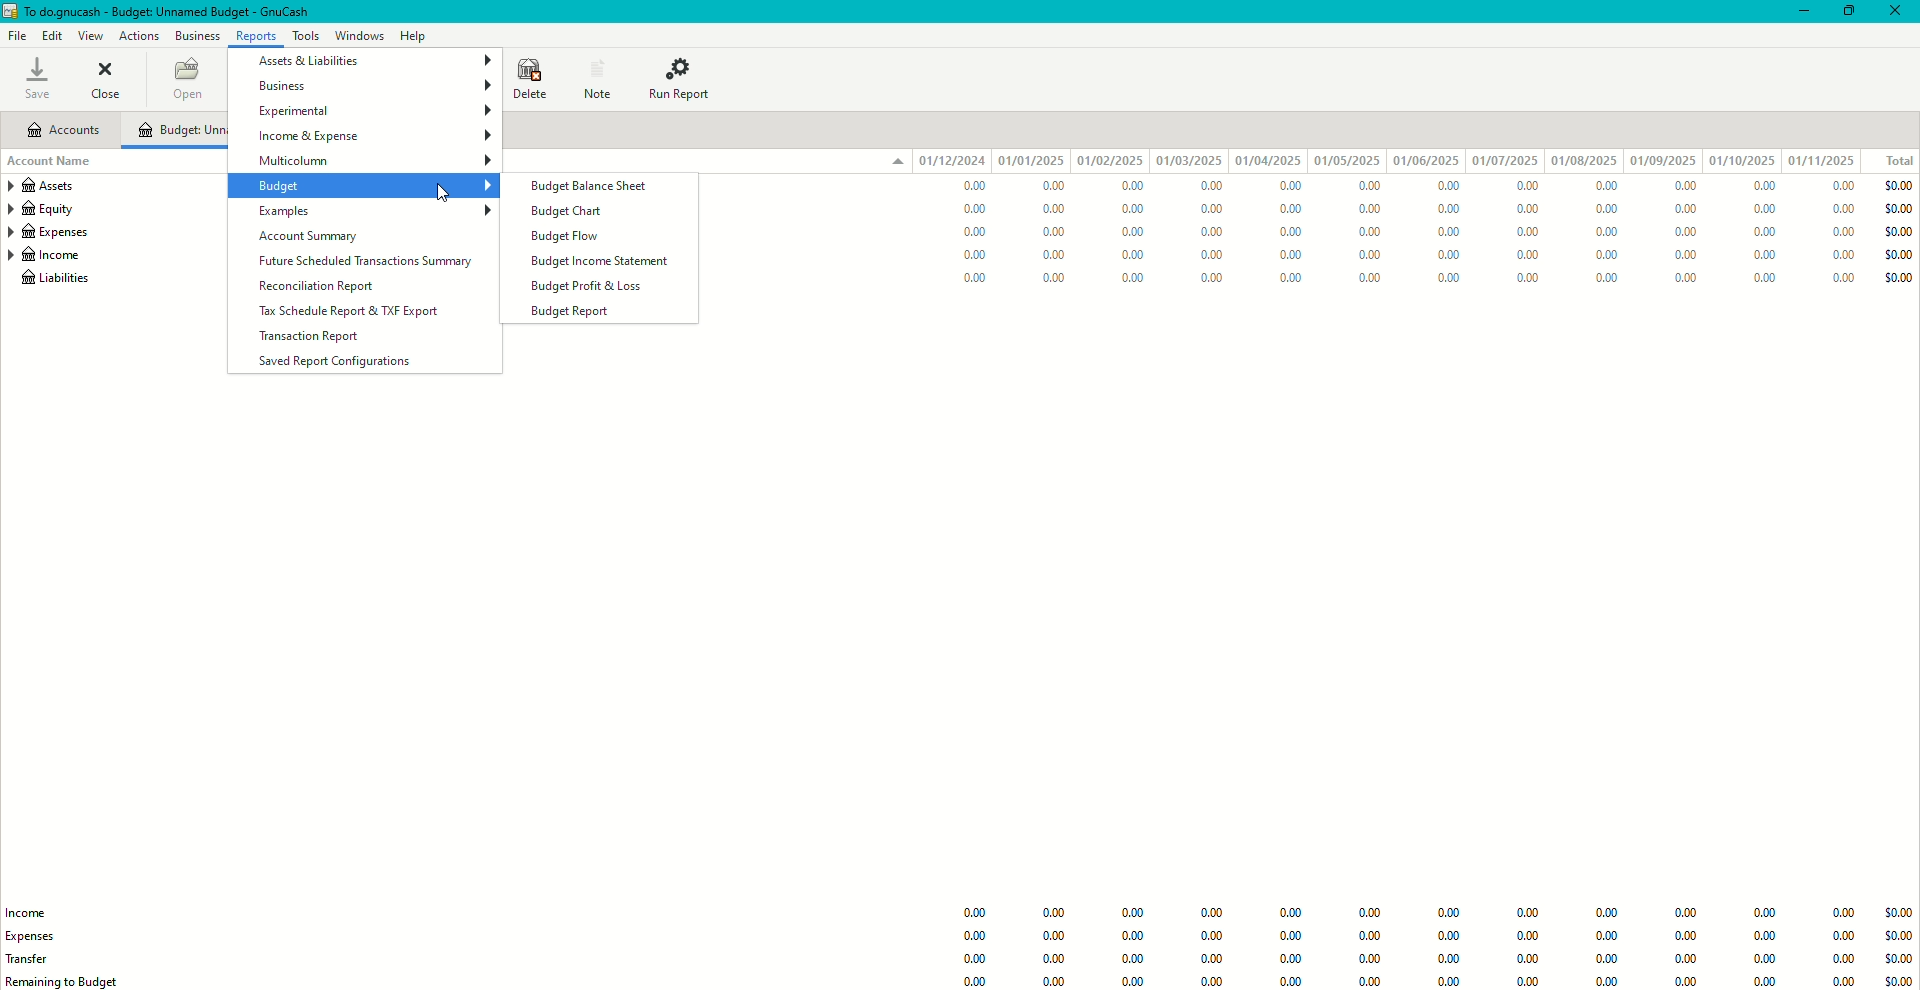  Describe the element at coordinates (1607, 936) in the screenshot. I see `0.00` at that location.